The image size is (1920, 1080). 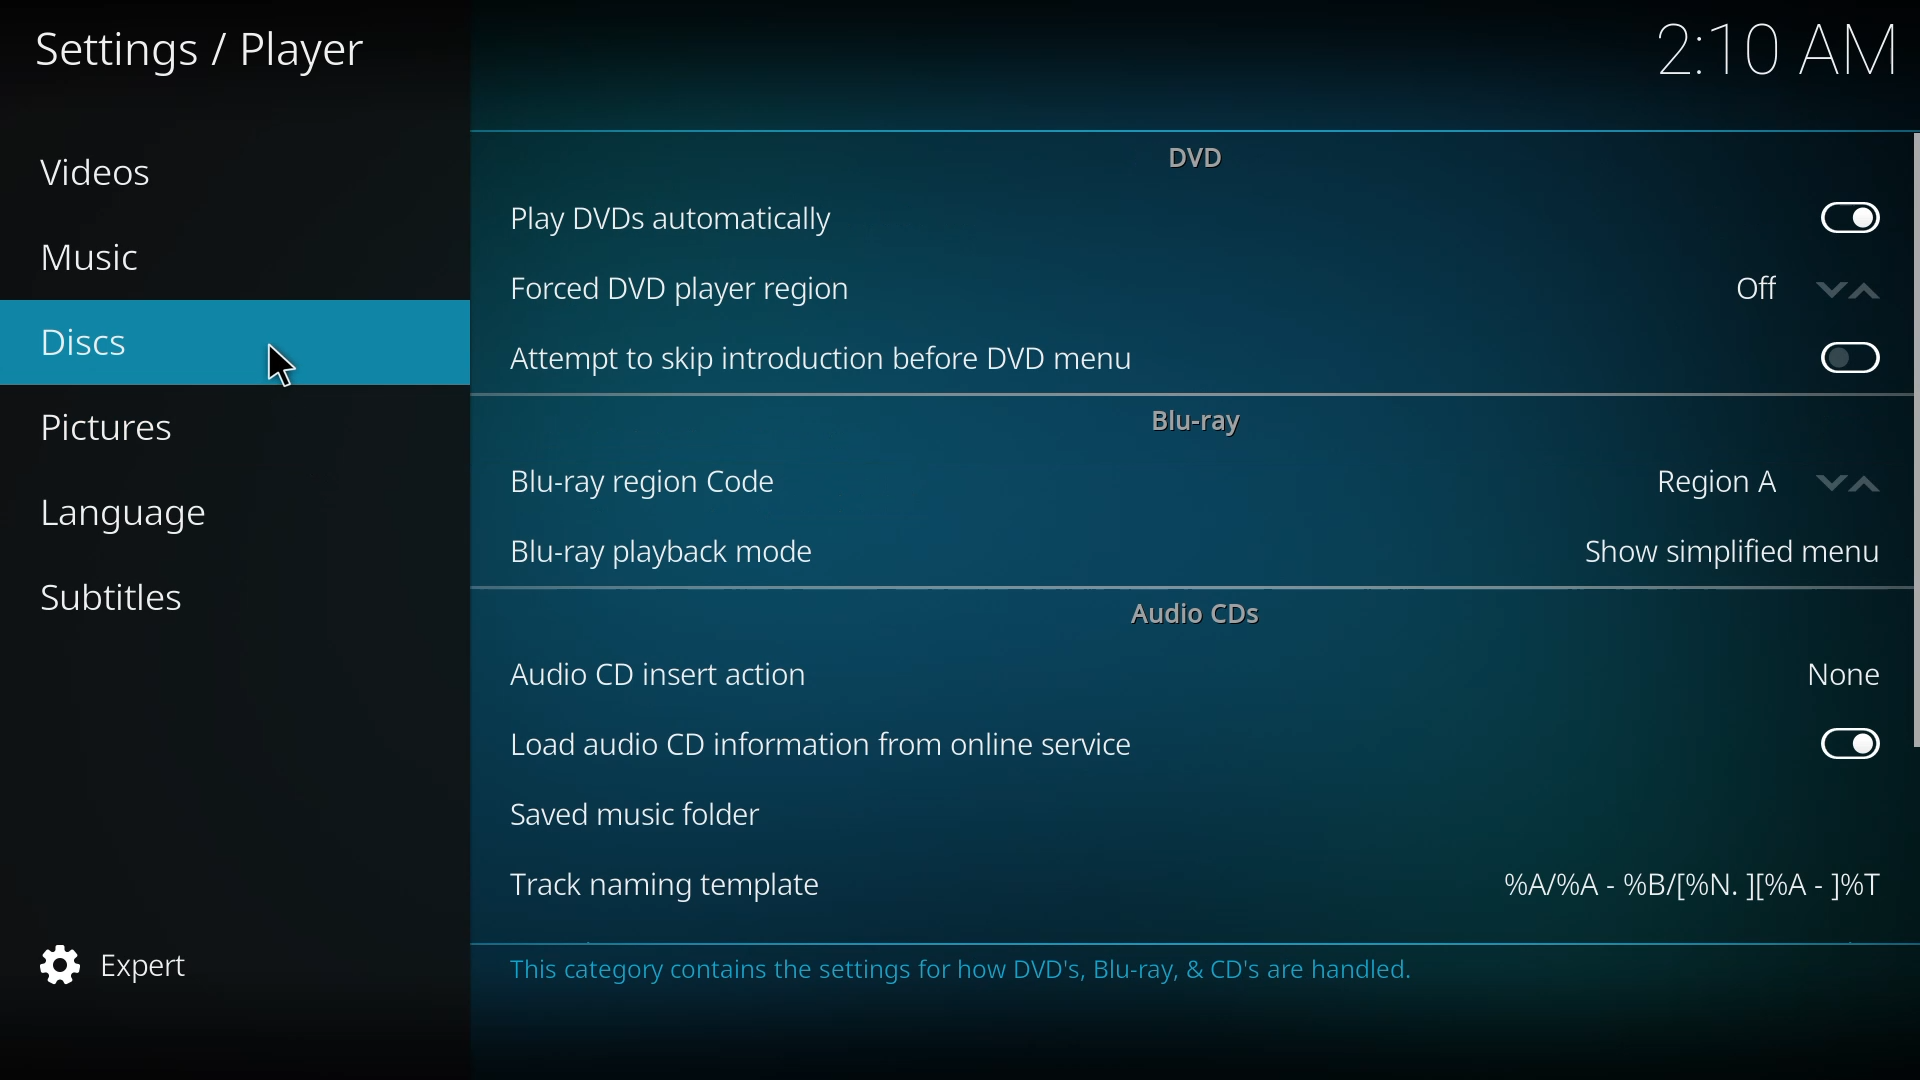 What do you see at coordinates (279, 365) in the screenshot?
I see `cursor` at bounding box center [279, 365].